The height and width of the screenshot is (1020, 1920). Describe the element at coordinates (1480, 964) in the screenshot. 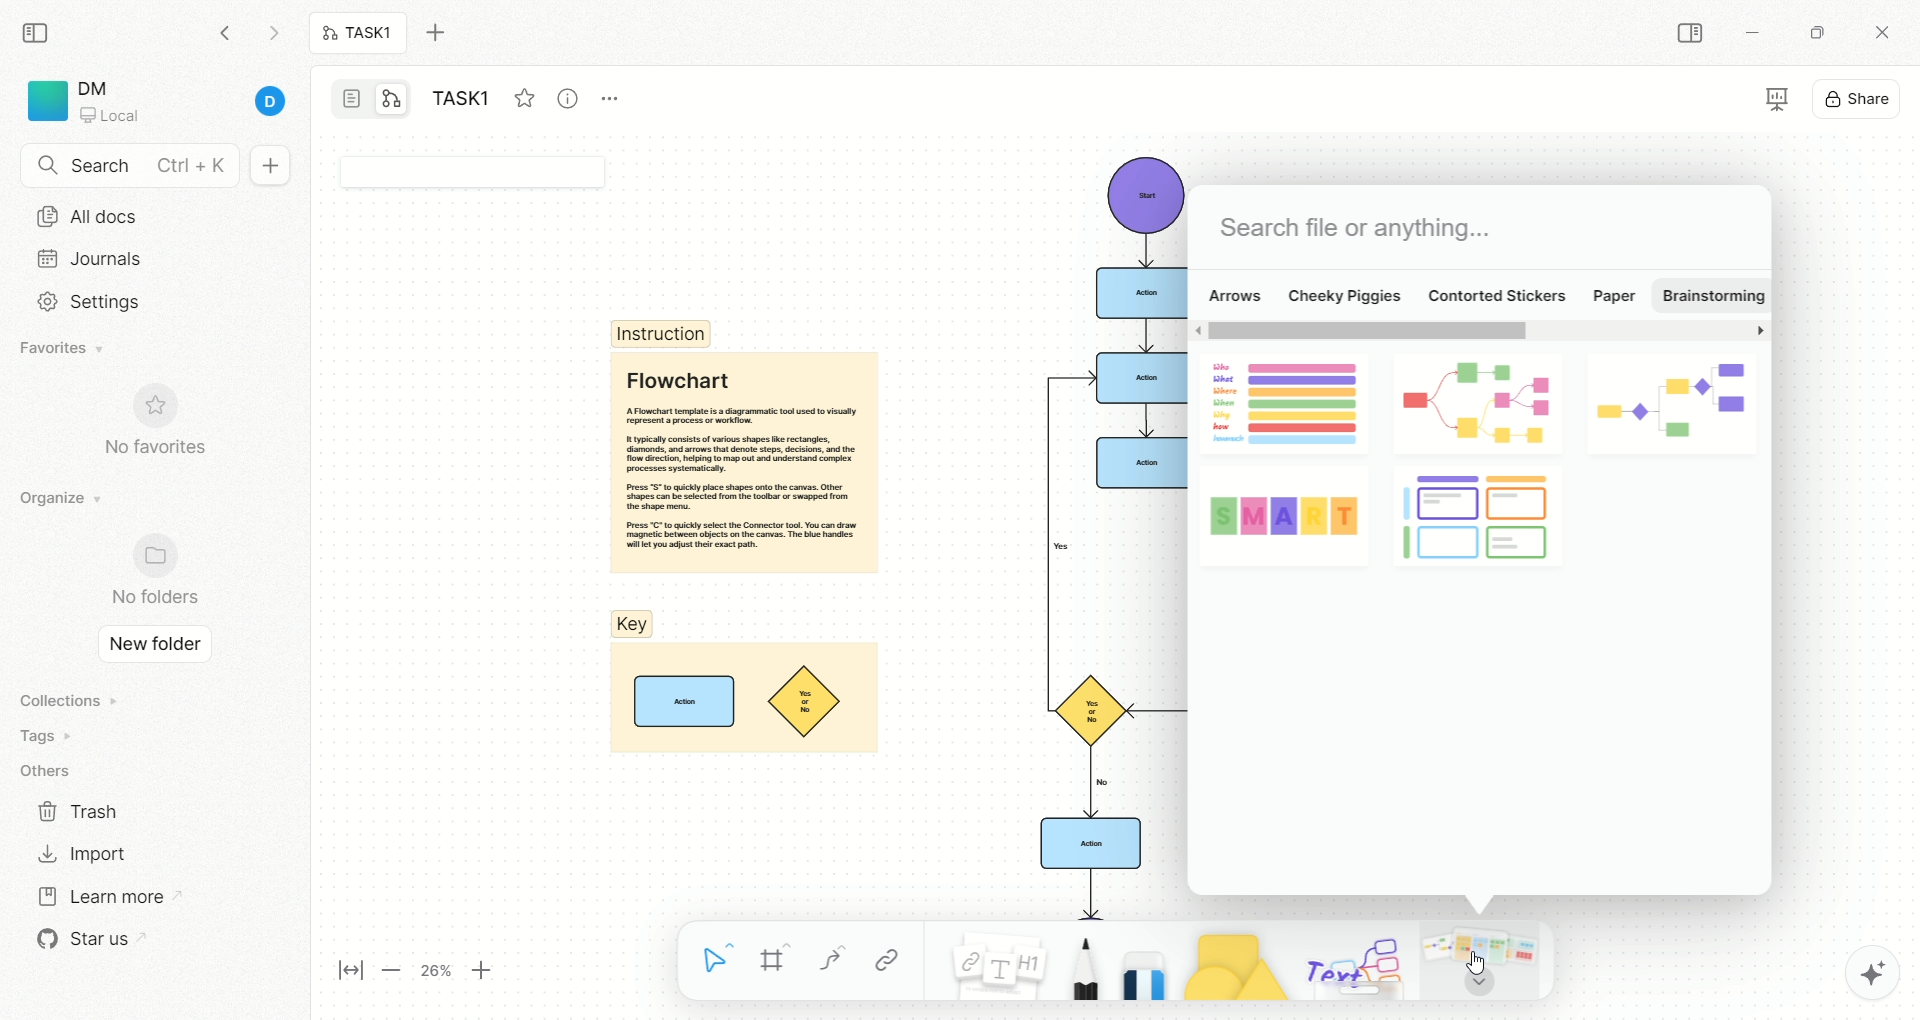

I see `cursor` at that location.